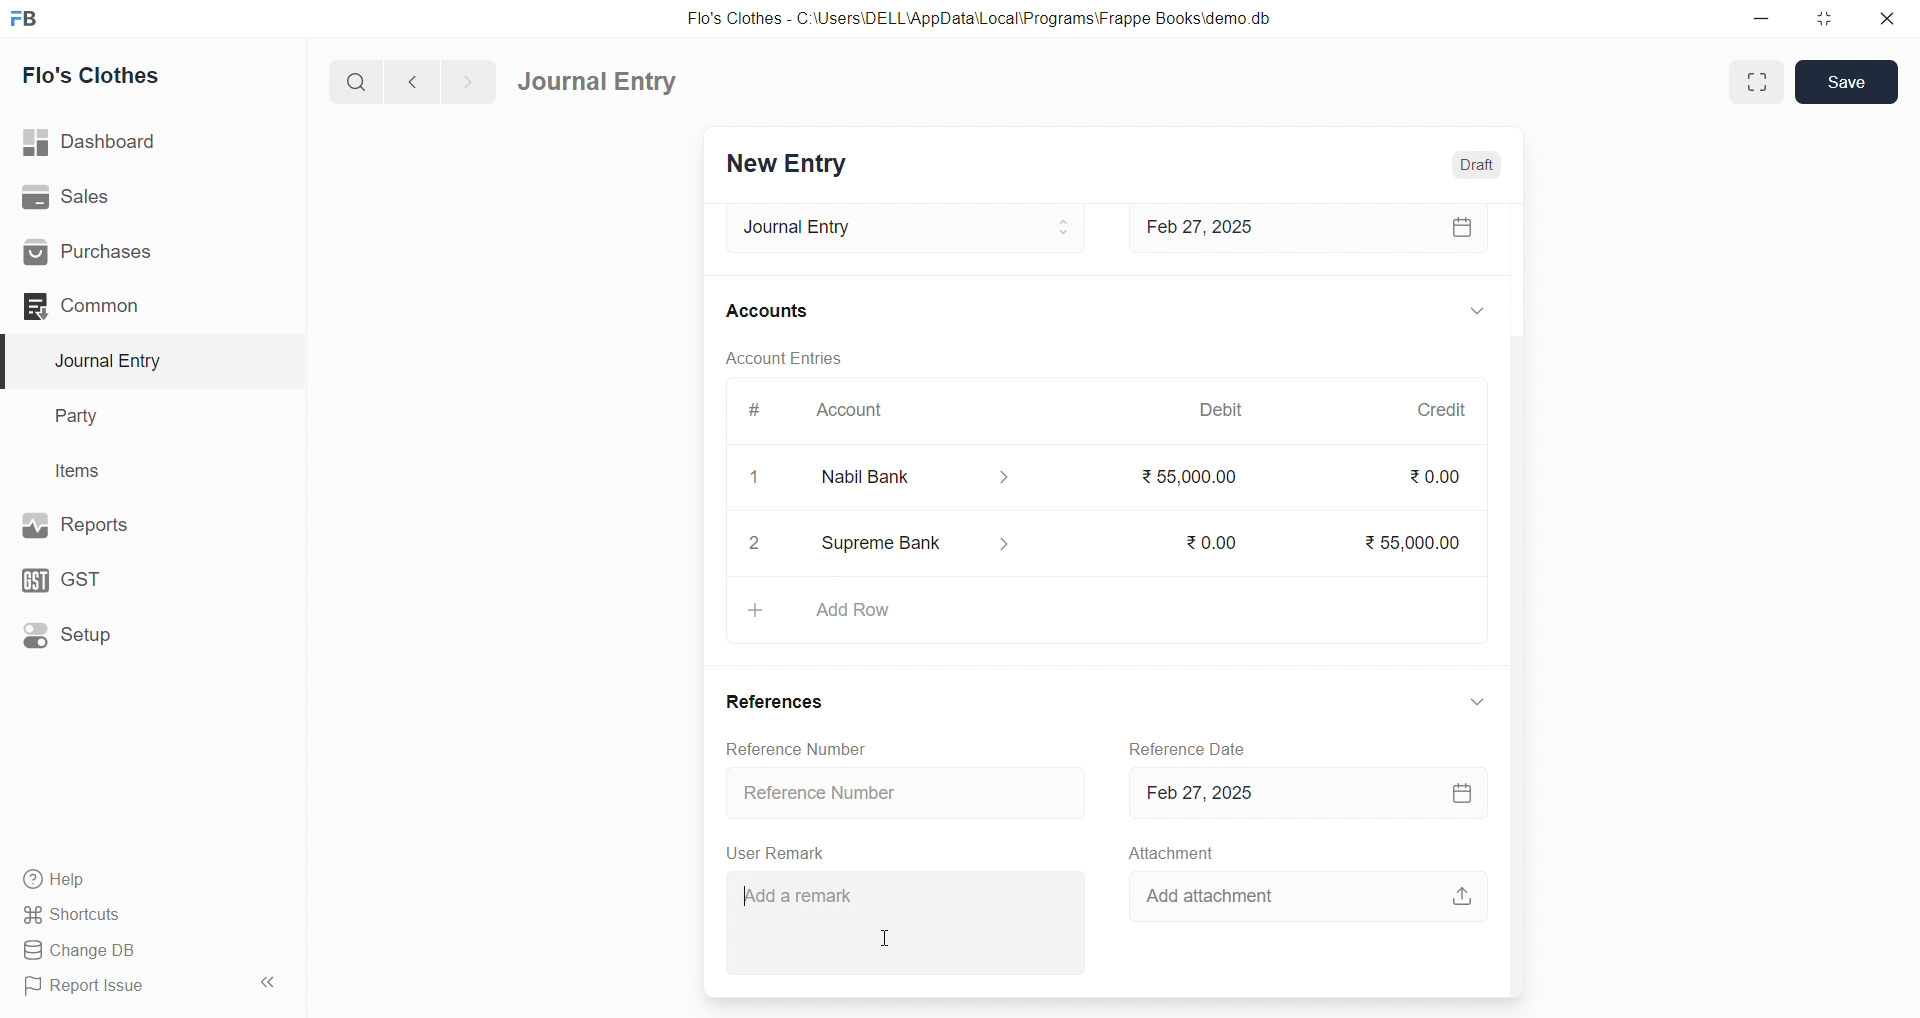 The width and height of the screenshot is (1920, 1018). What do you see at coordinates (119, 196) in the screenshot?
I see `Sales` at bounding box center [119, 196].